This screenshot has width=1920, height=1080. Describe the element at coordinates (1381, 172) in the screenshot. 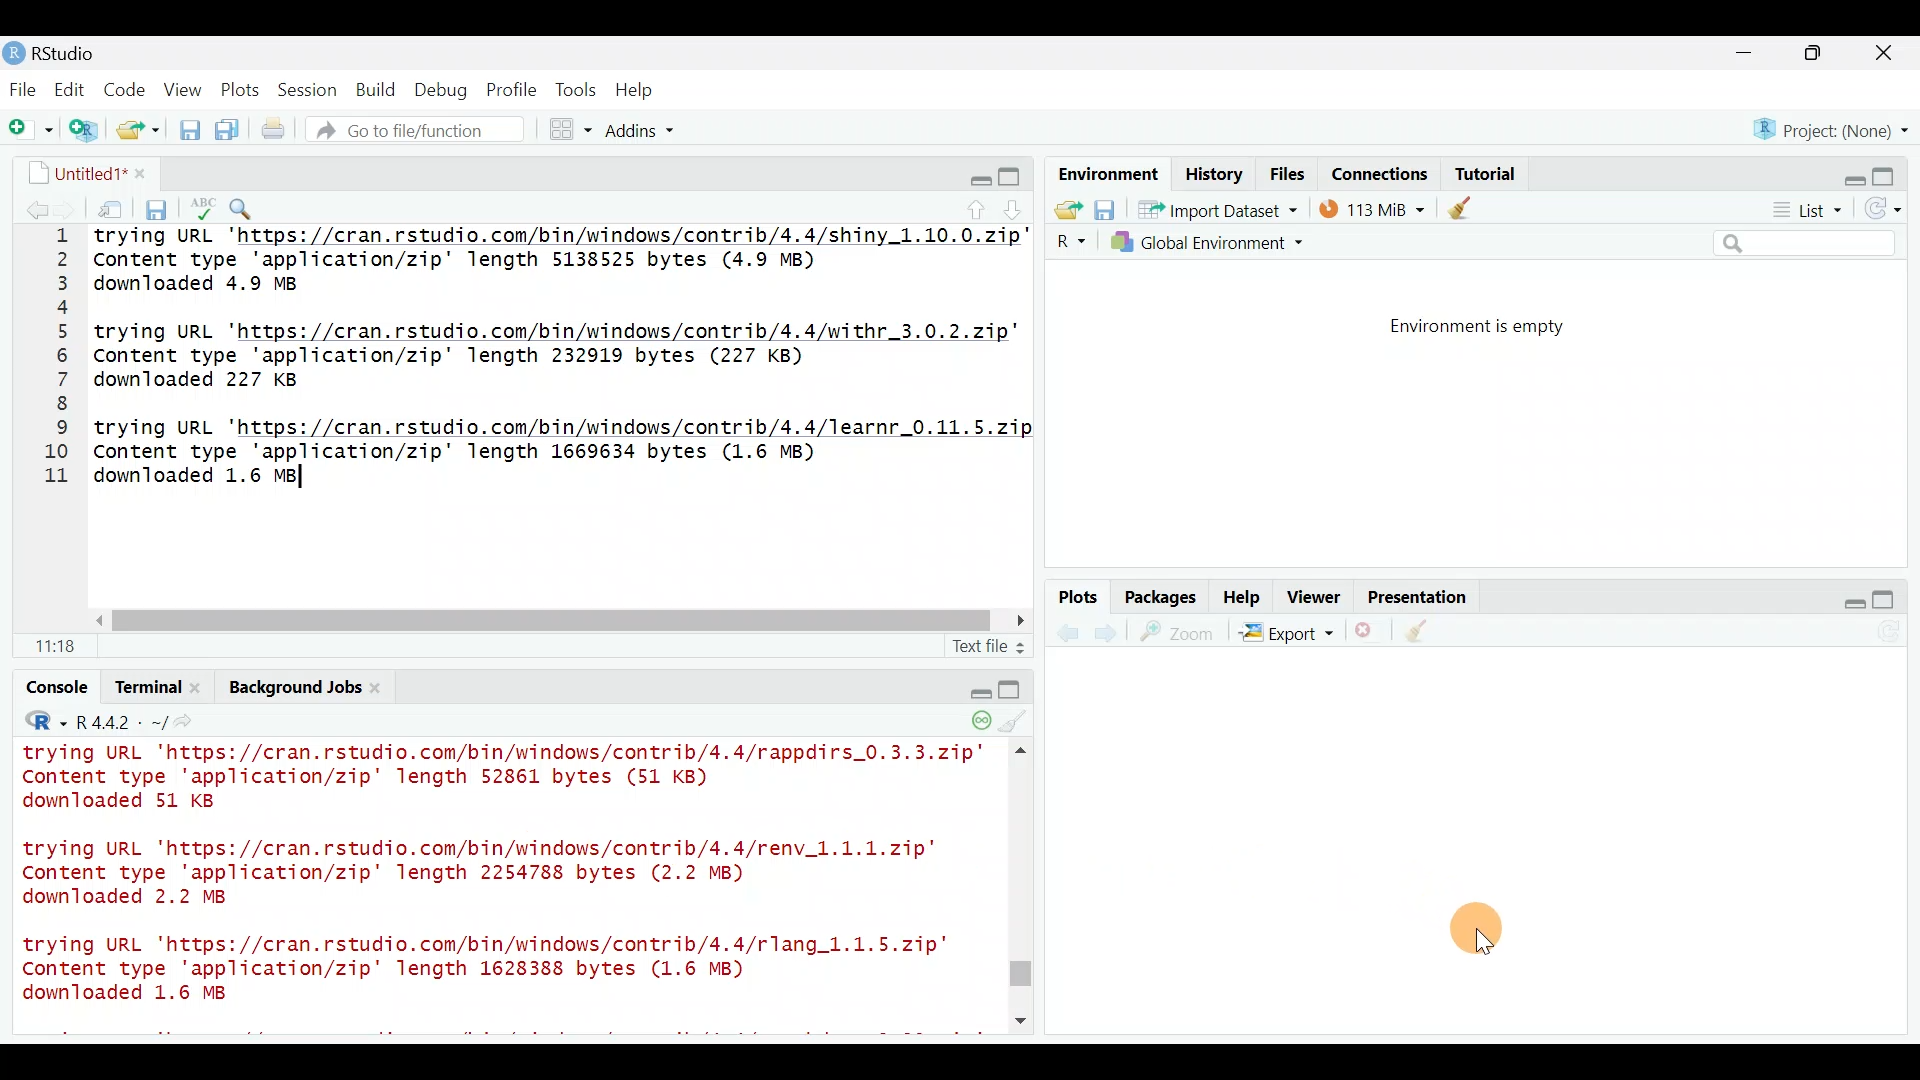

I see `Connections` at that location.